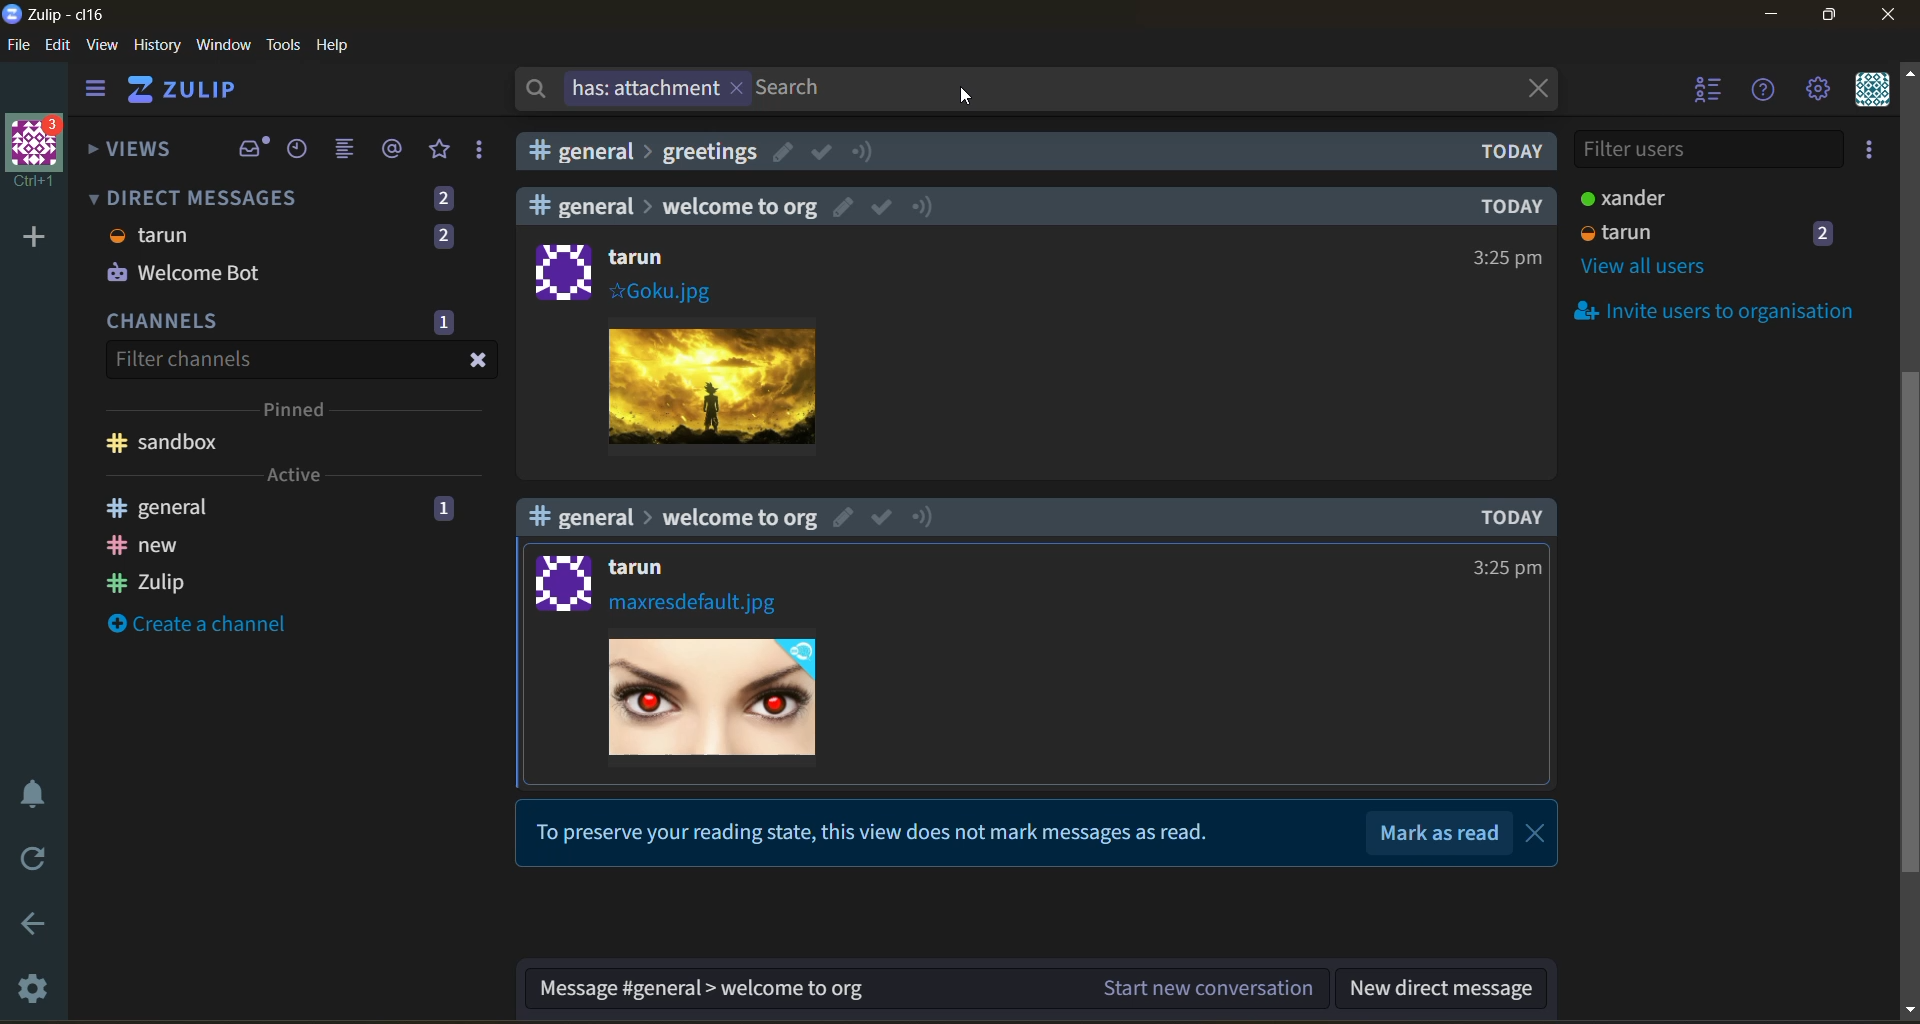  What do you see at coordinates (1516, 515) in the screenshot?
I see `TODAY` at bounding box center [1516, 515].